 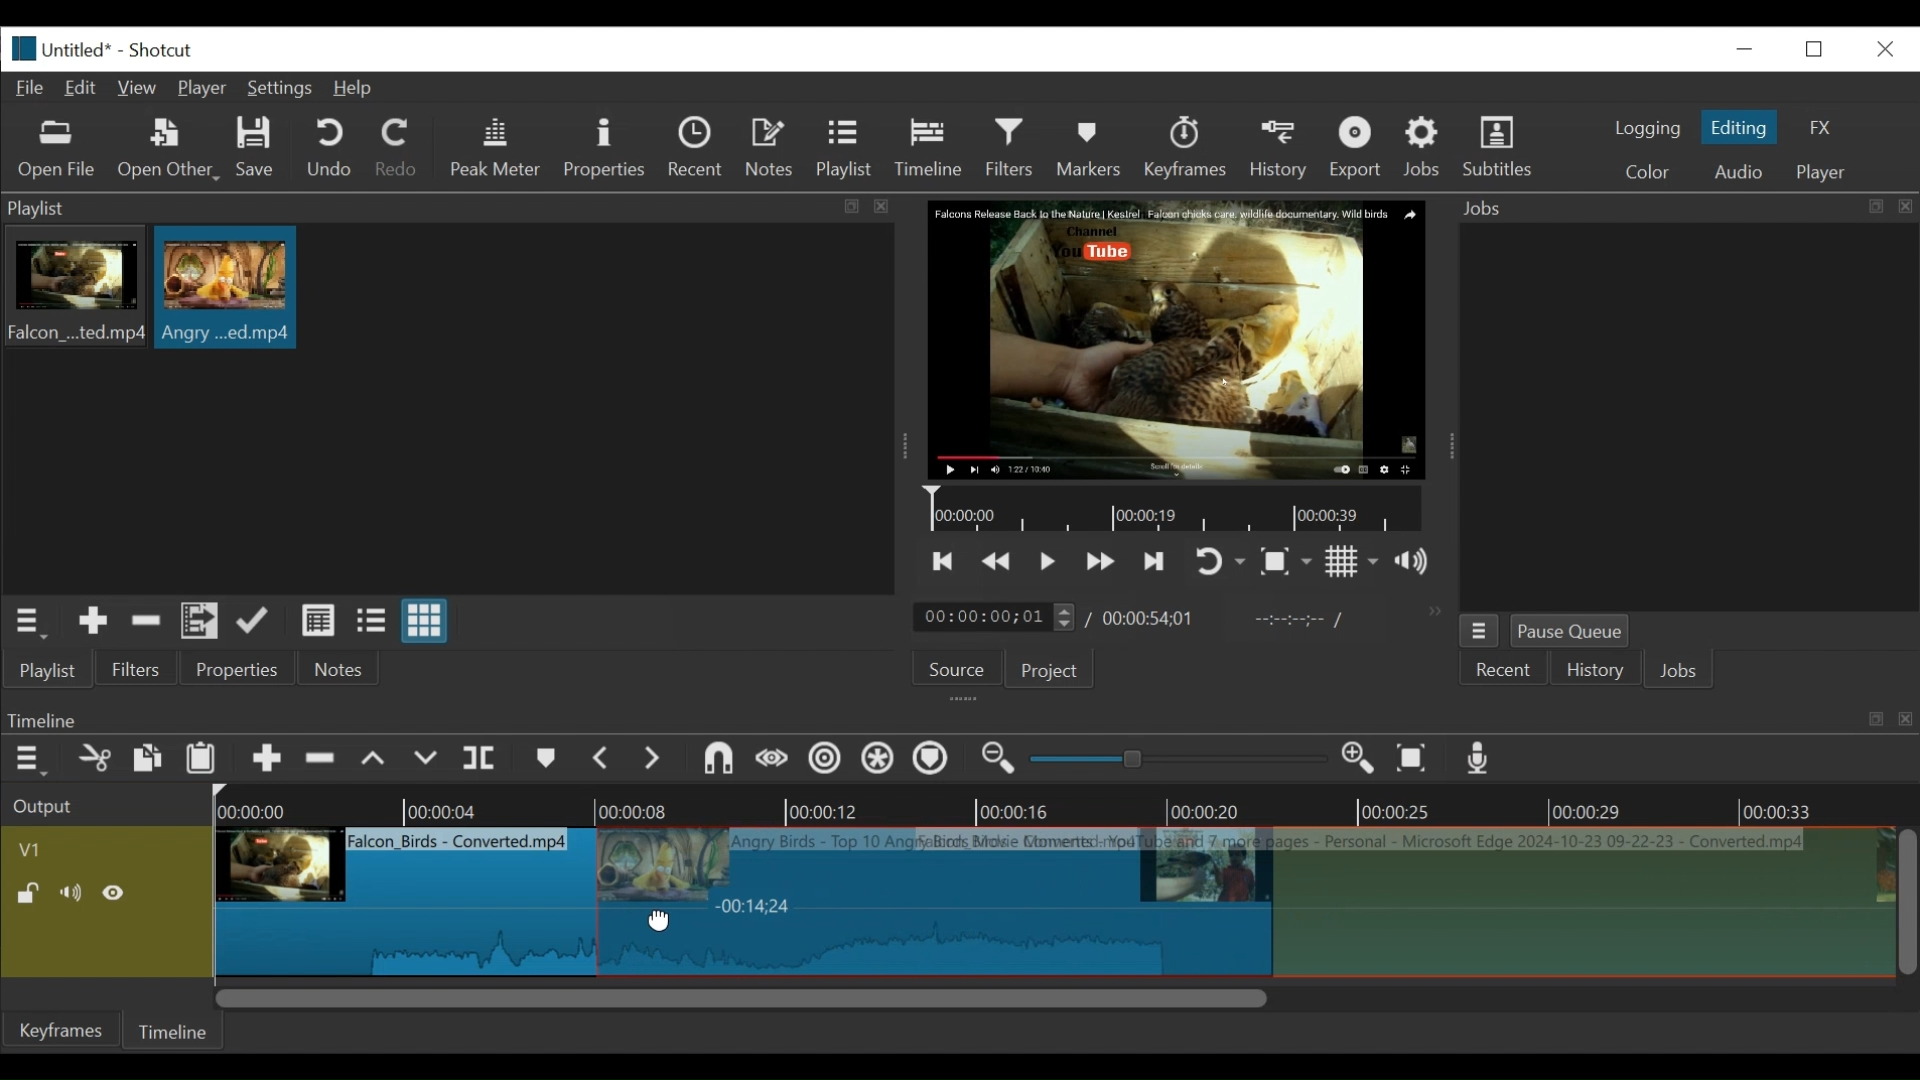 What do you see at coordinates (1673, 206) in the screenshot?
I see `Jobs menu` at bounding box center [1673, 206].